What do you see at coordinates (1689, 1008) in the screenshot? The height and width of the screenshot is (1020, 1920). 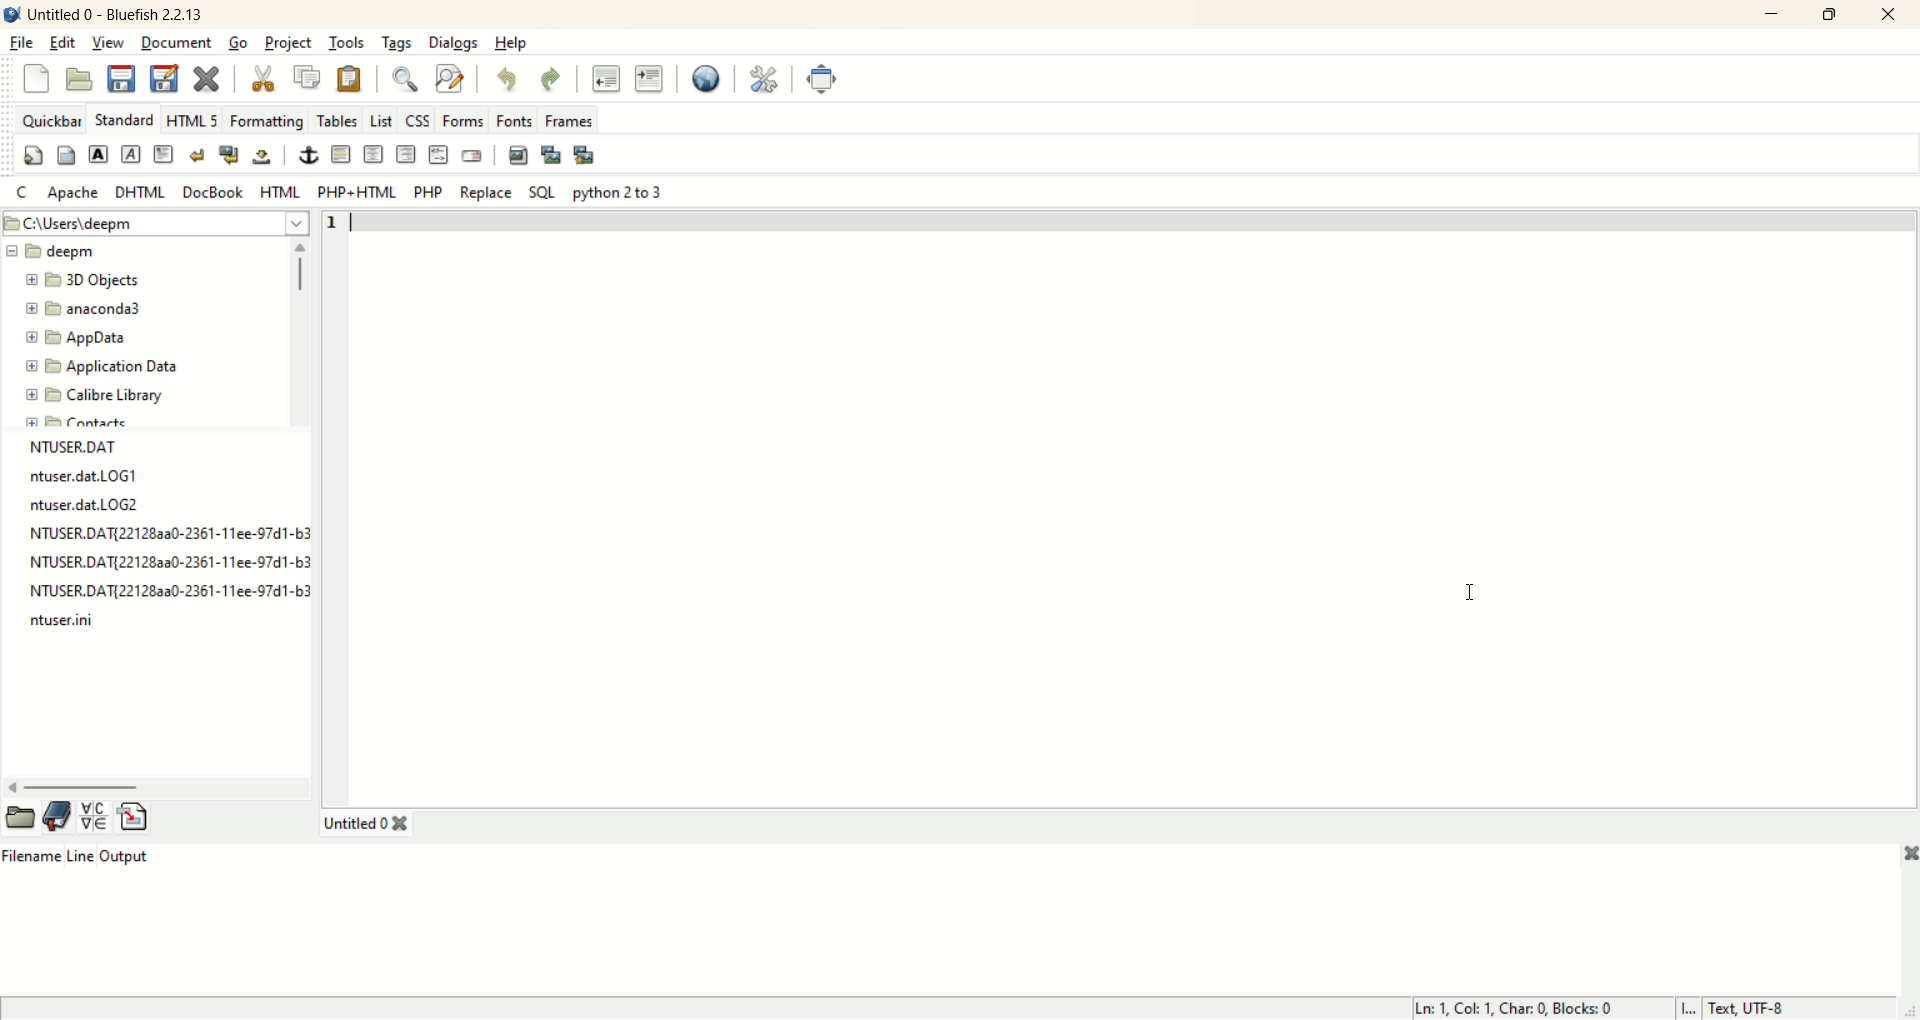 I see `I` at bounding box center [1689, 1008].